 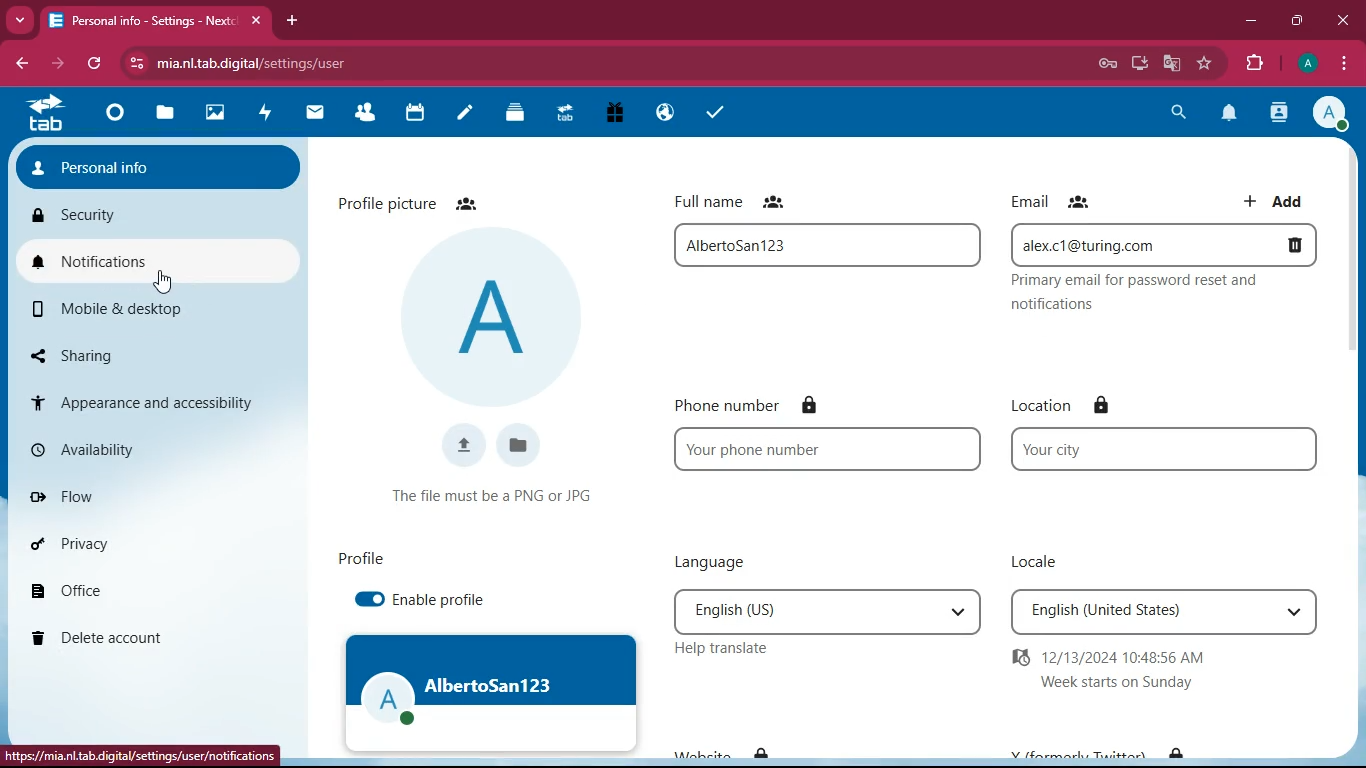 I want to click on notifications, so click(x=157, y=262).